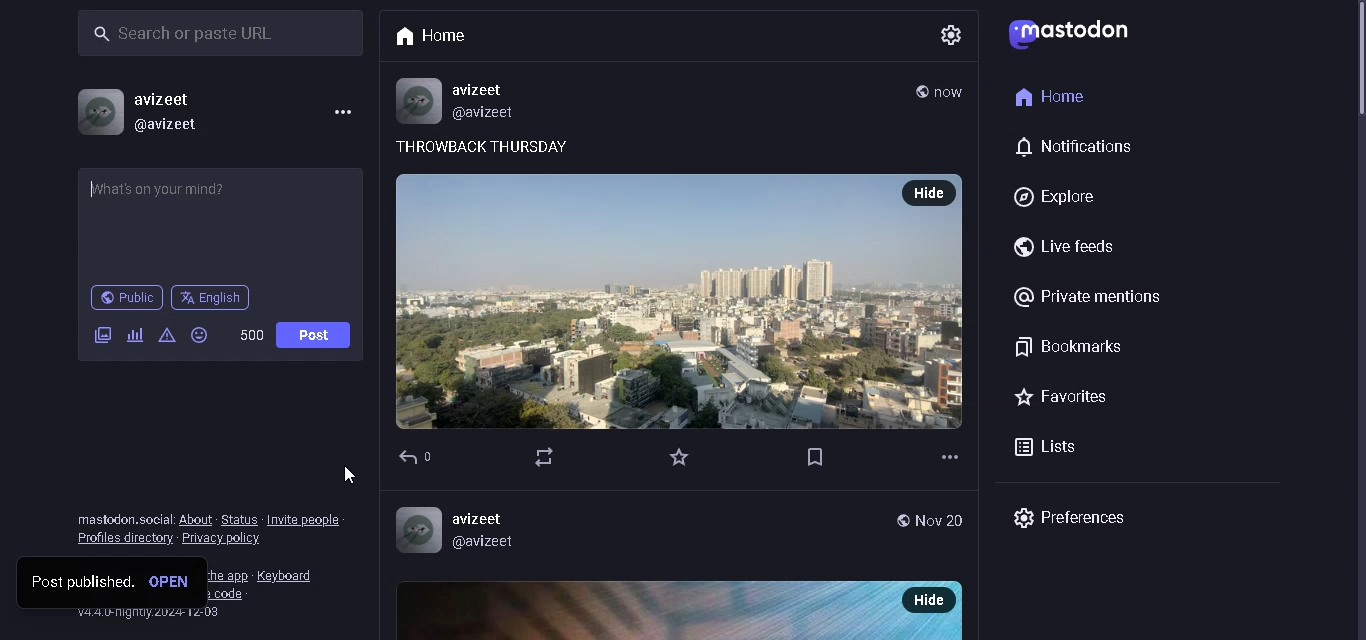 This screenshot has width=1366, height=640. Describe the element at coordinates (197, 334) in the screenshot. I see `emojis` at that location.